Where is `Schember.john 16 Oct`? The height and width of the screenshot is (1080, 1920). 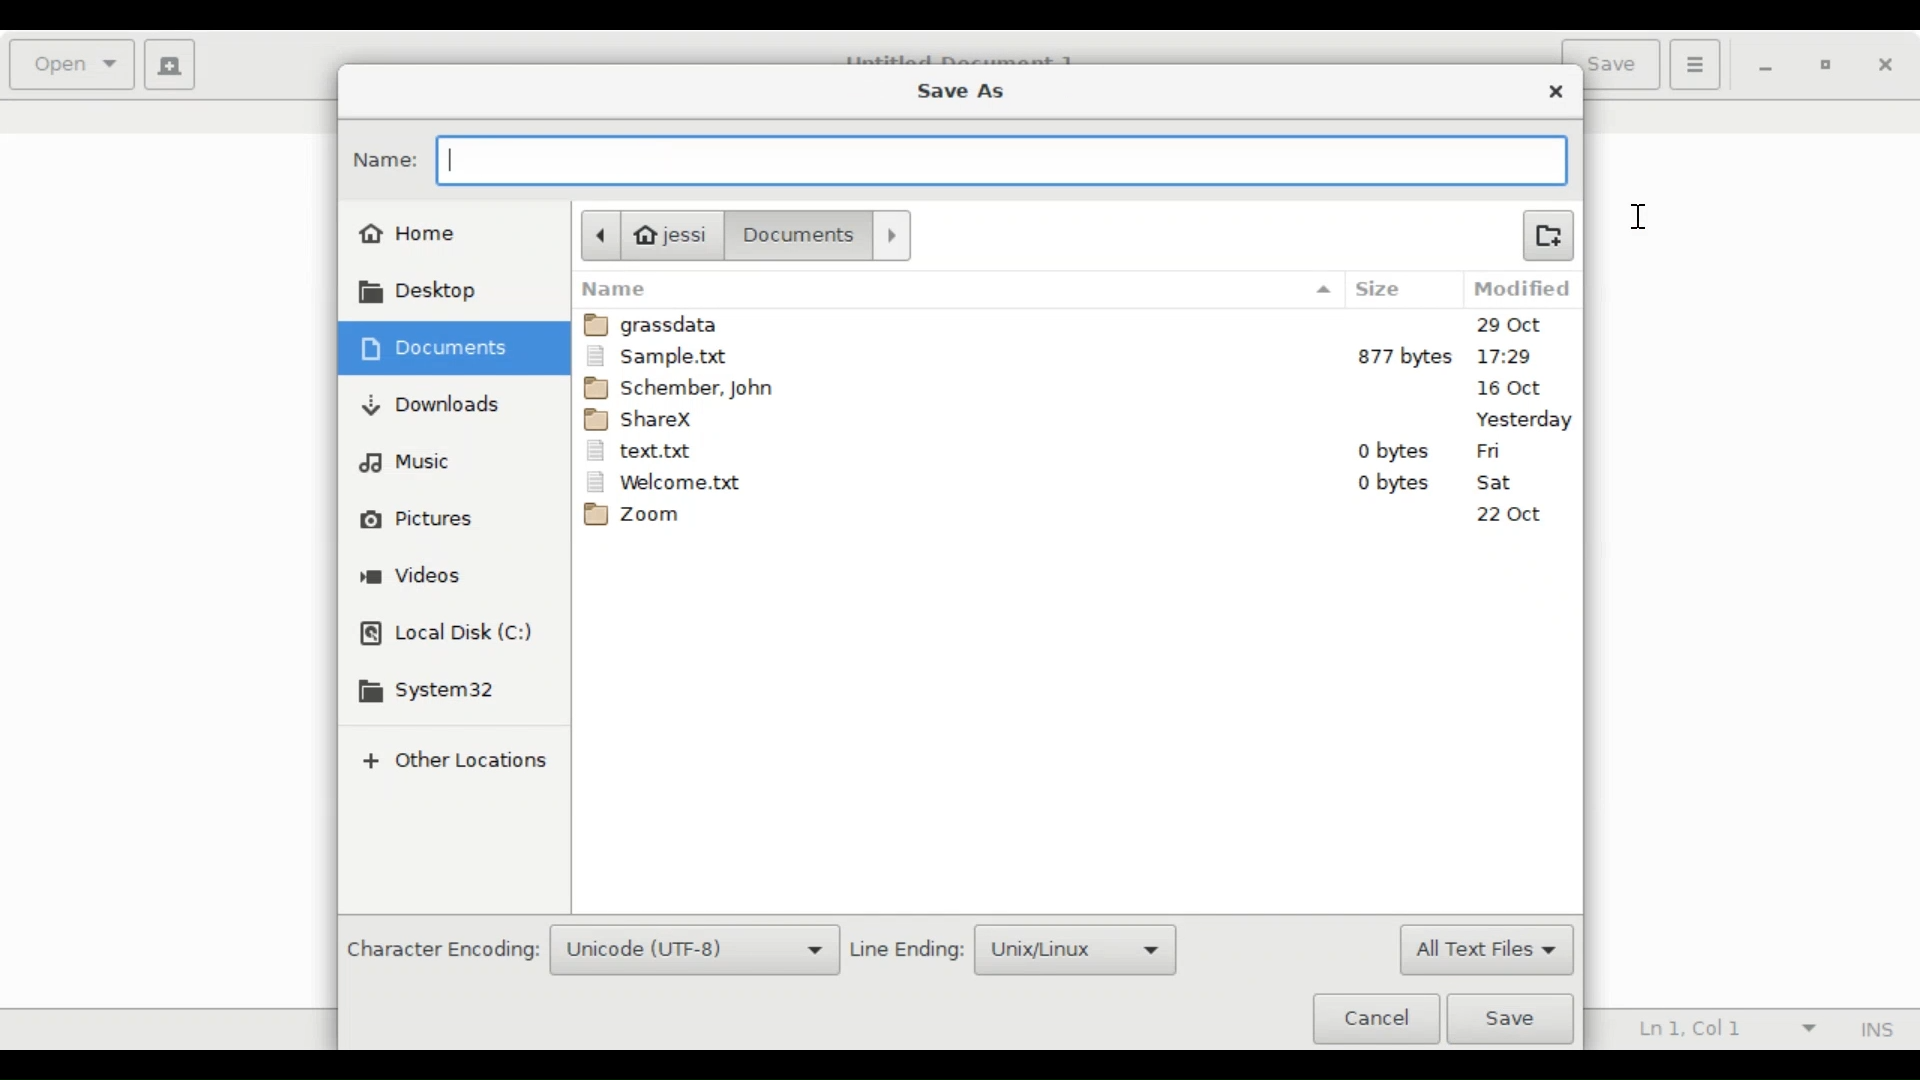 Schember.john 16 Oct is located at coordinates (1079, 386).